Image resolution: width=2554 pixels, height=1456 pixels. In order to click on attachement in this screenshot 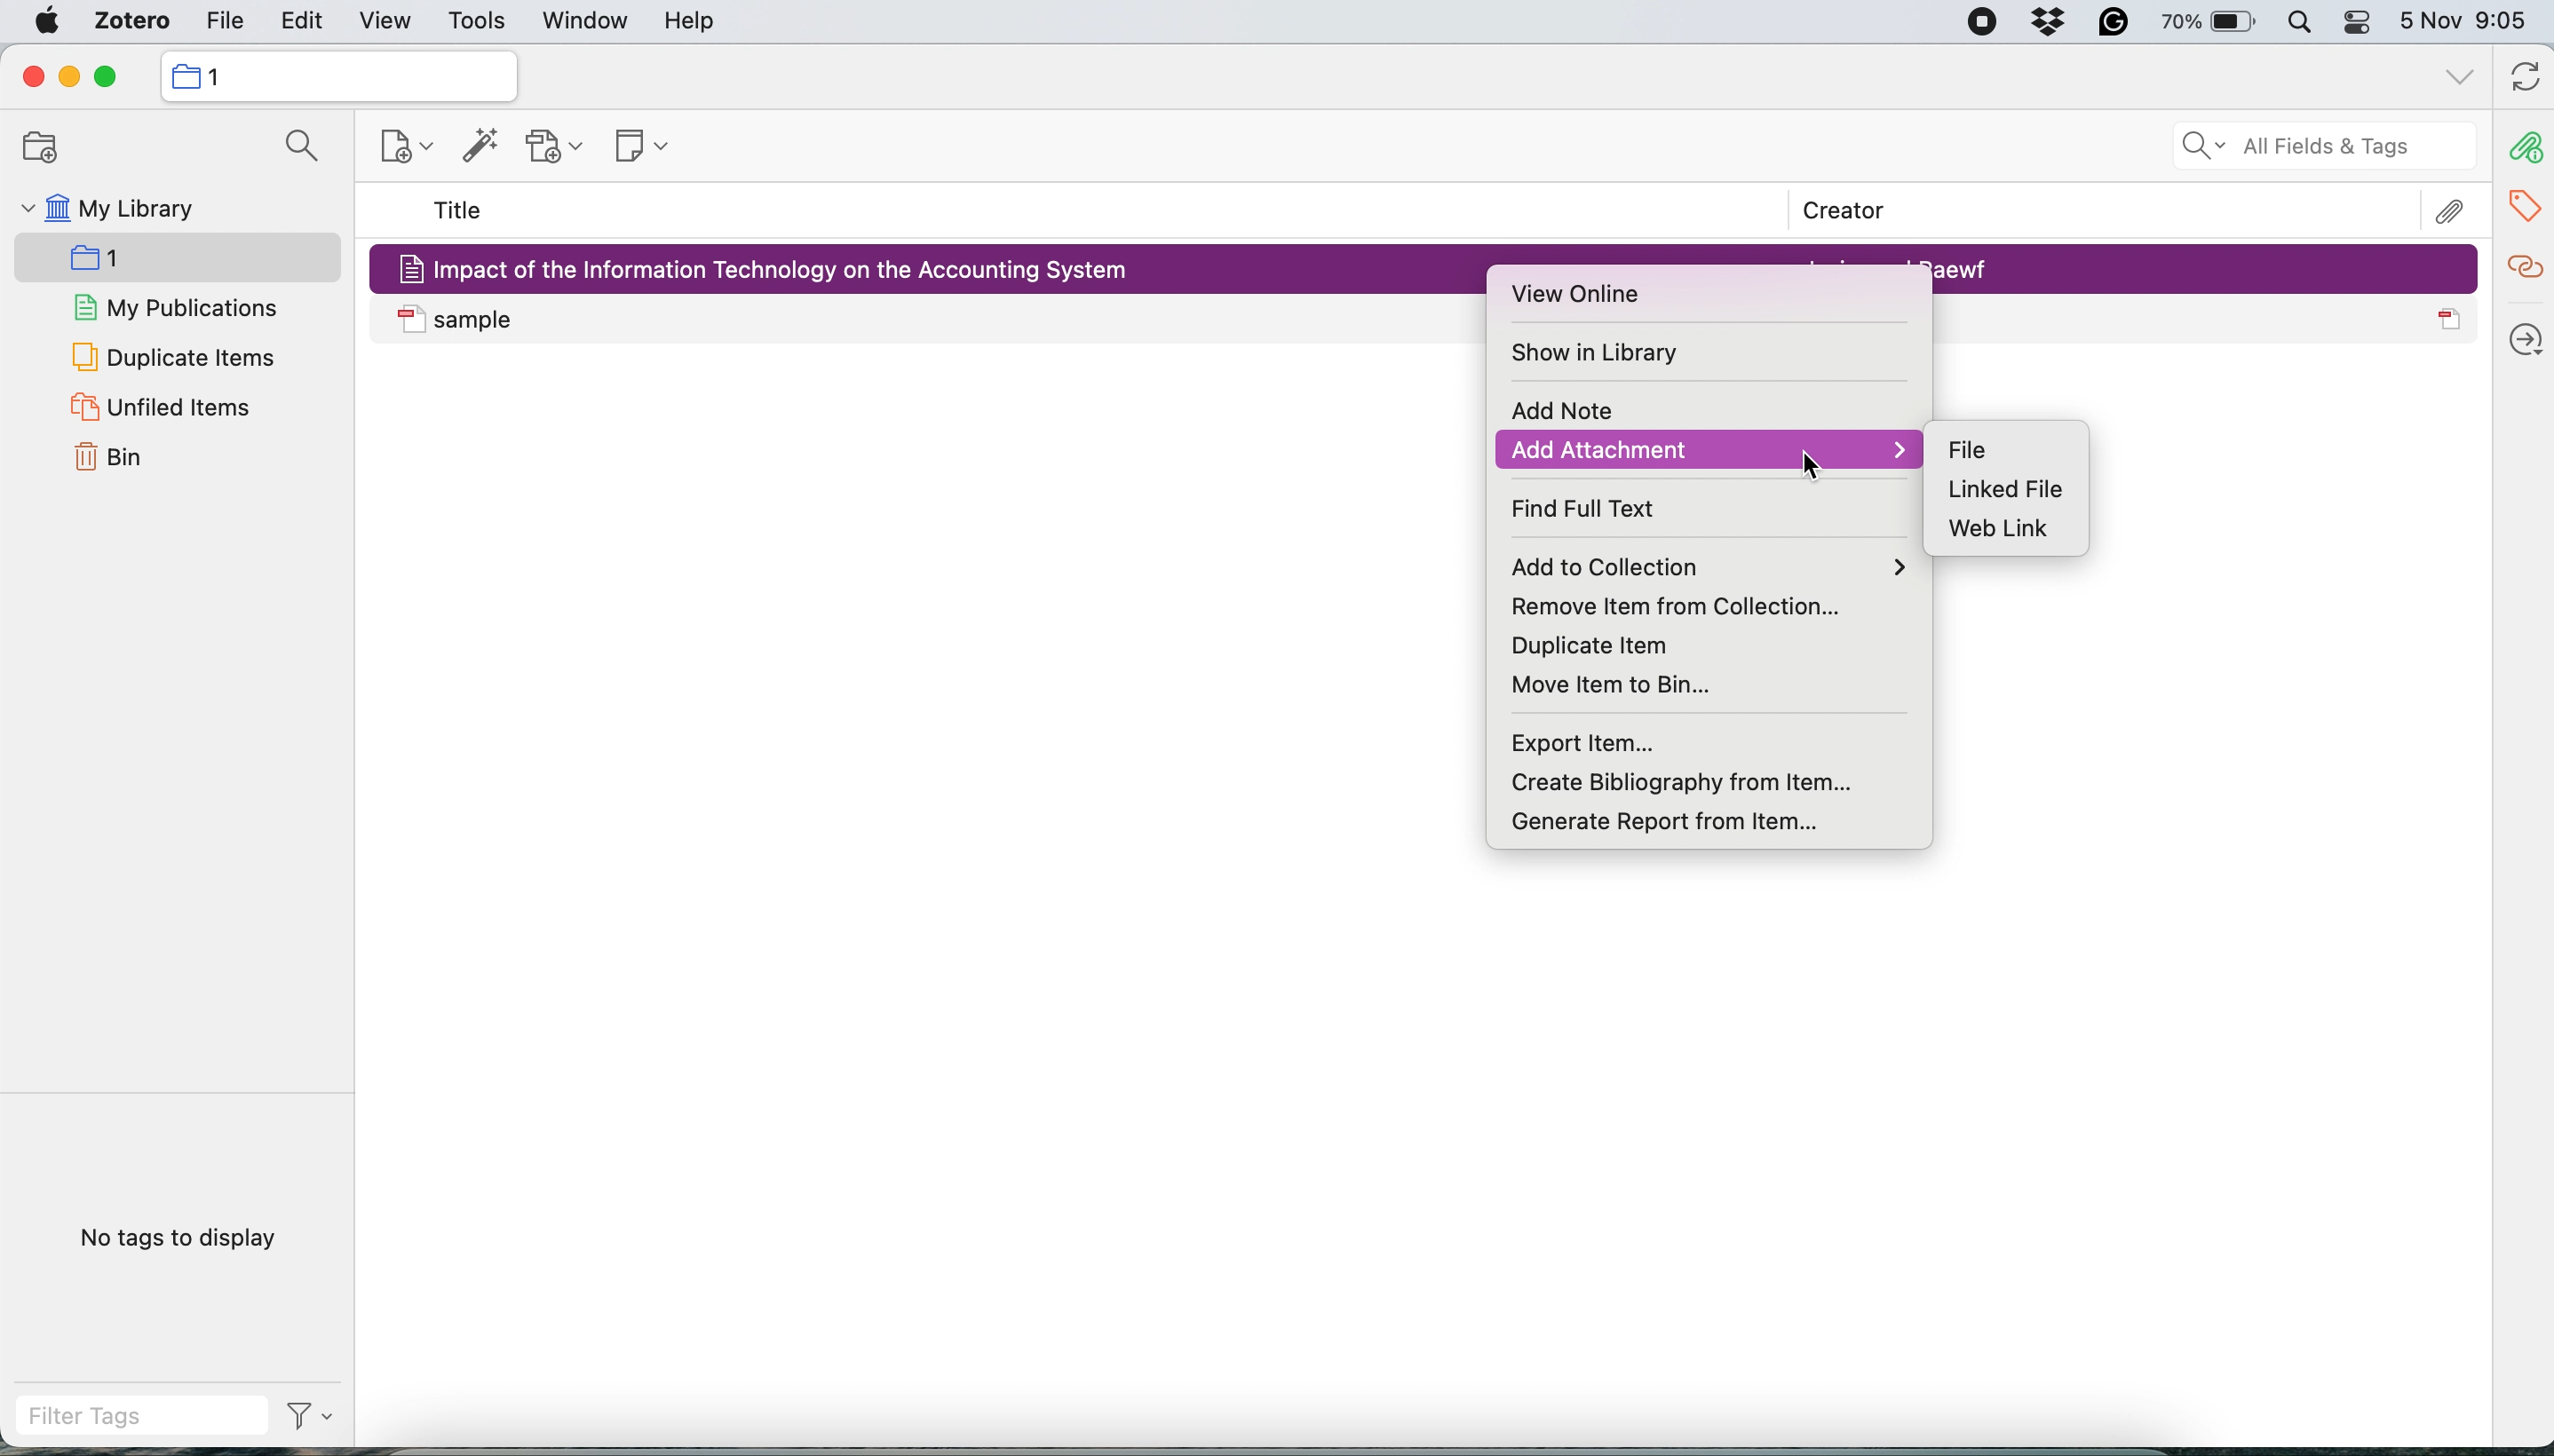, I will do `click(2454, 210)`.